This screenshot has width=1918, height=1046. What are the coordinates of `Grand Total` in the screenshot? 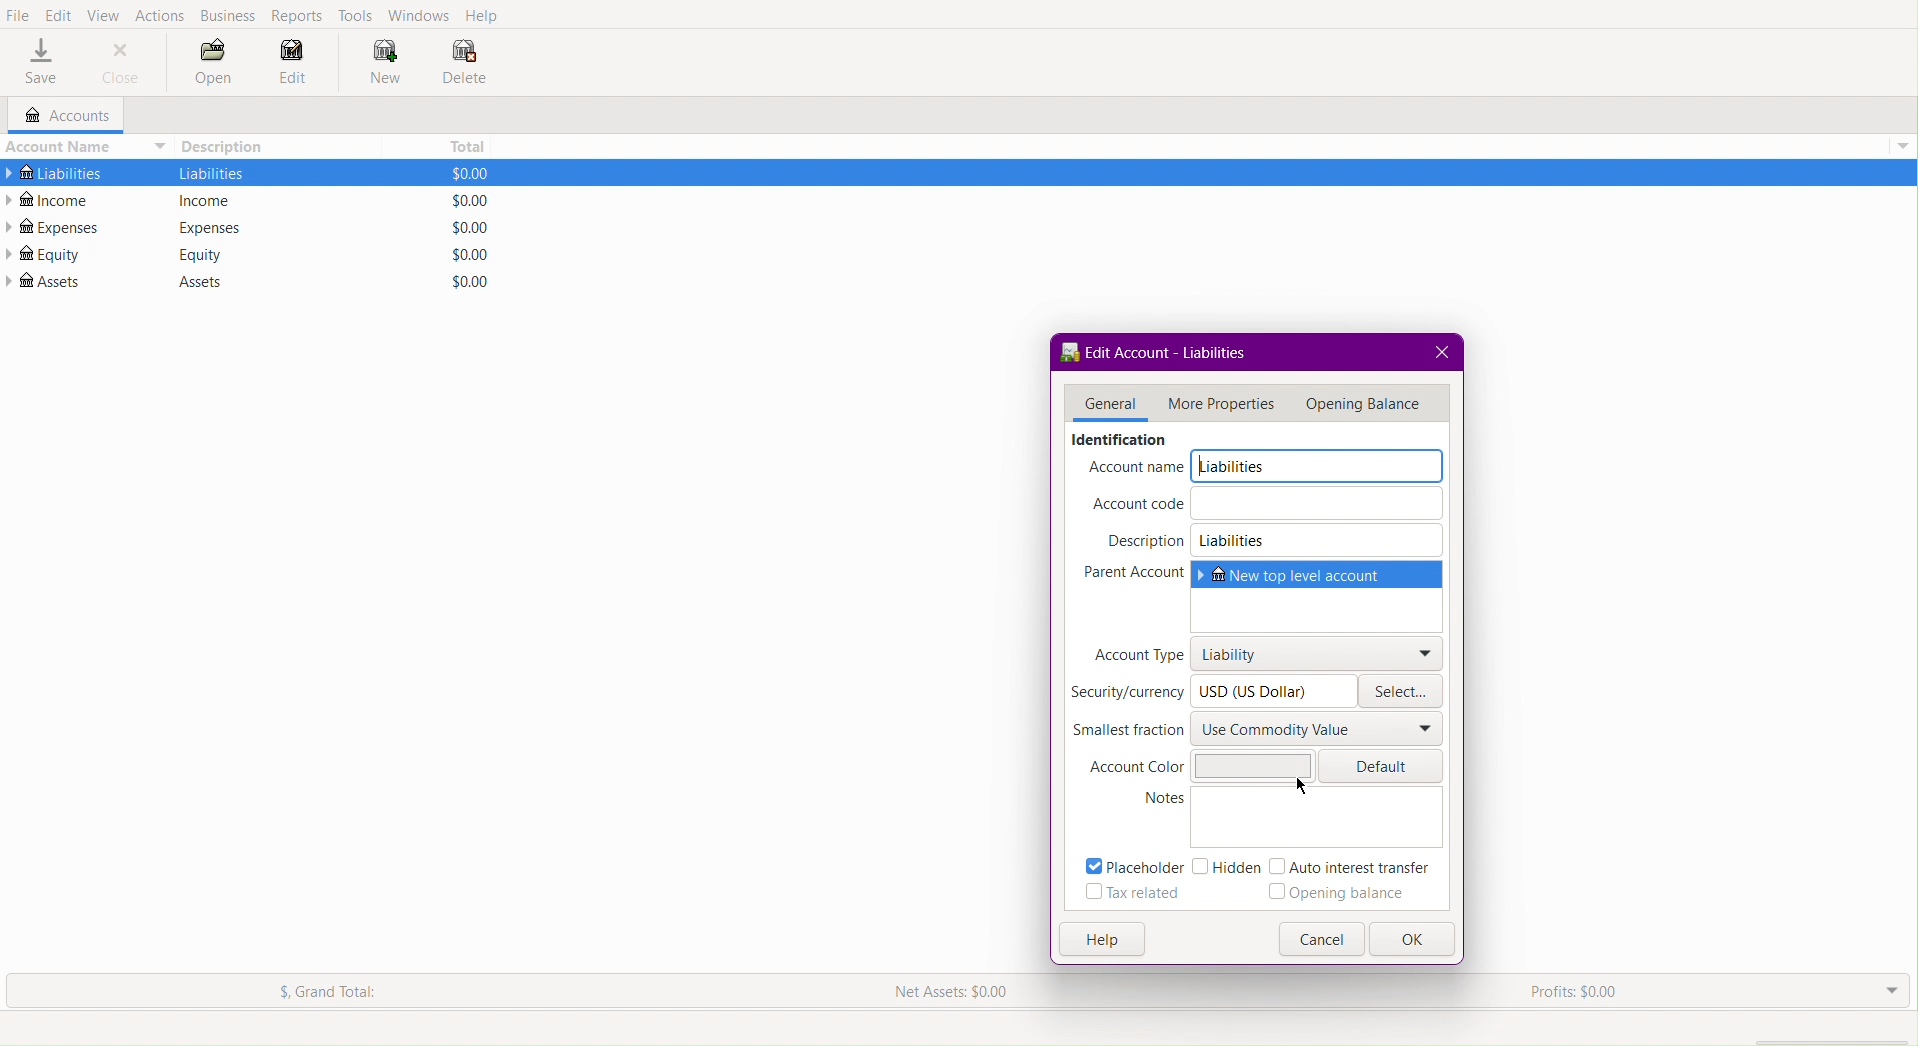 It's located at (330, 991).